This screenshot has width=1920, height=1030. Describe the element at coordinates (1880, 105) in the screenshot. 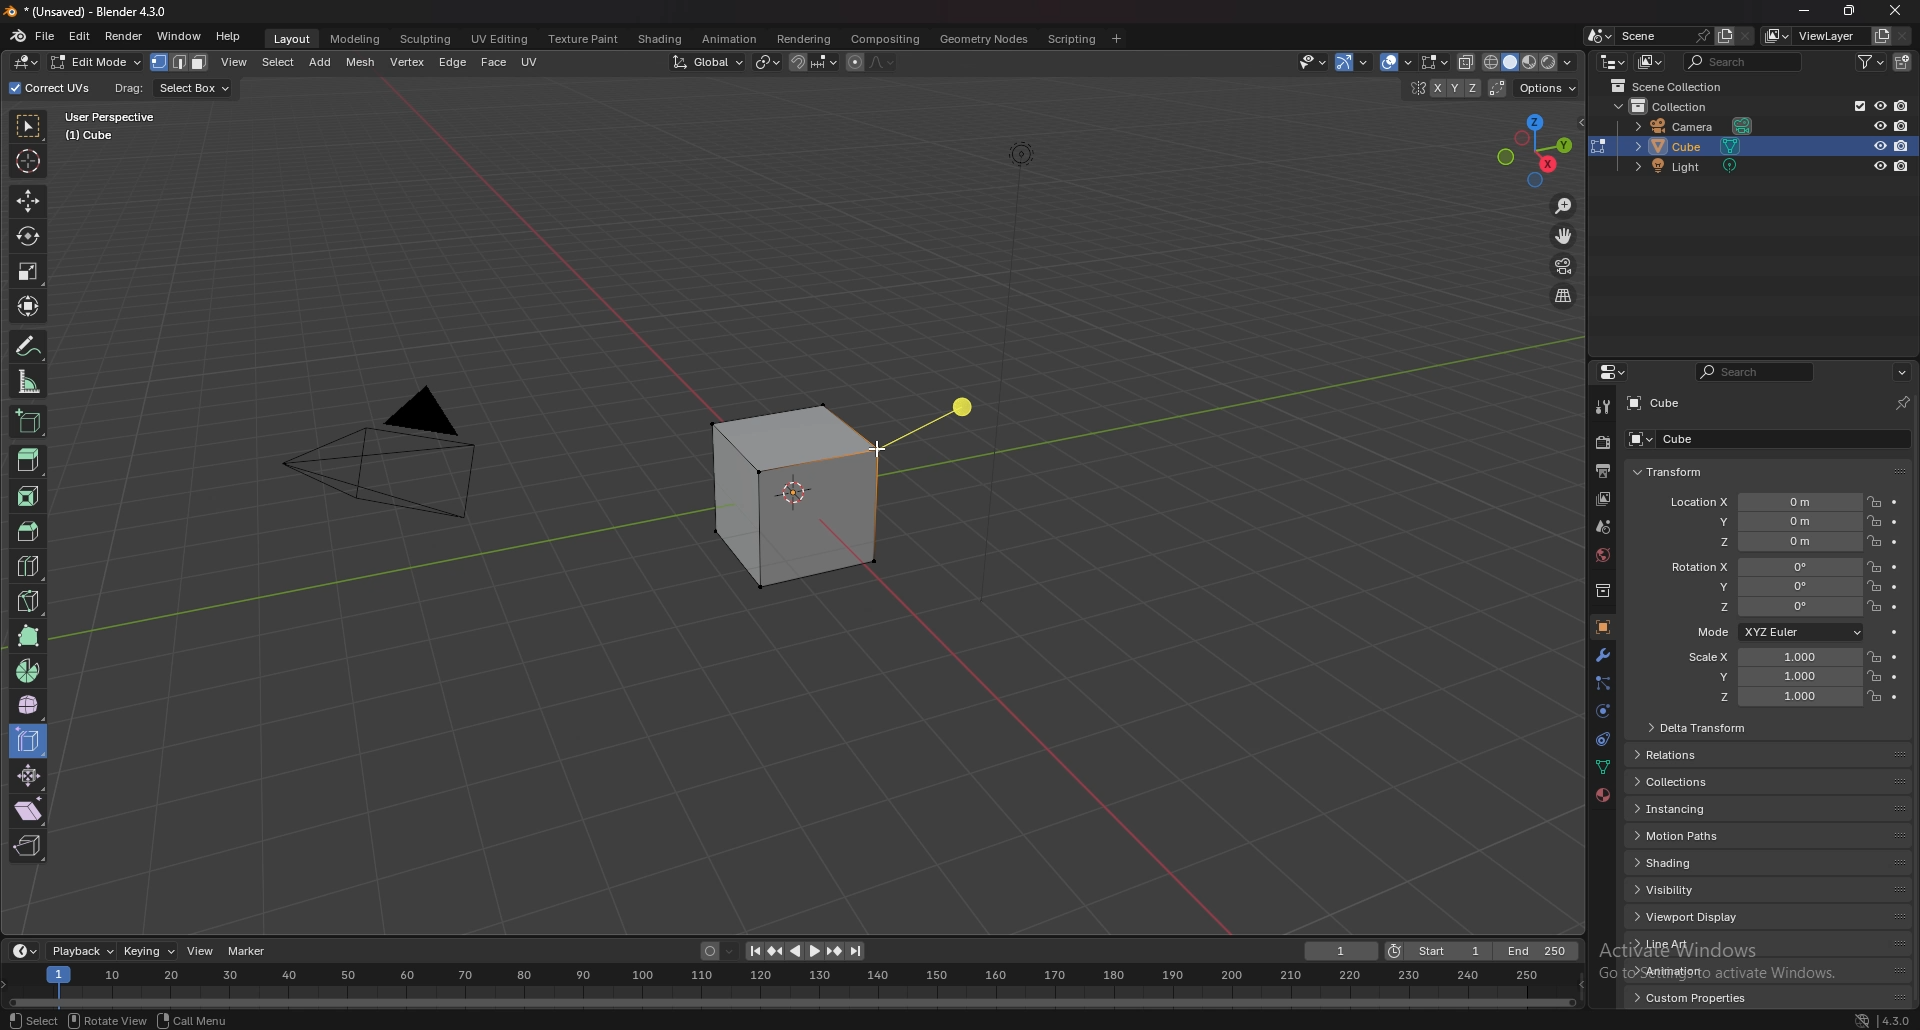

I see `hide in viewport` at that location.